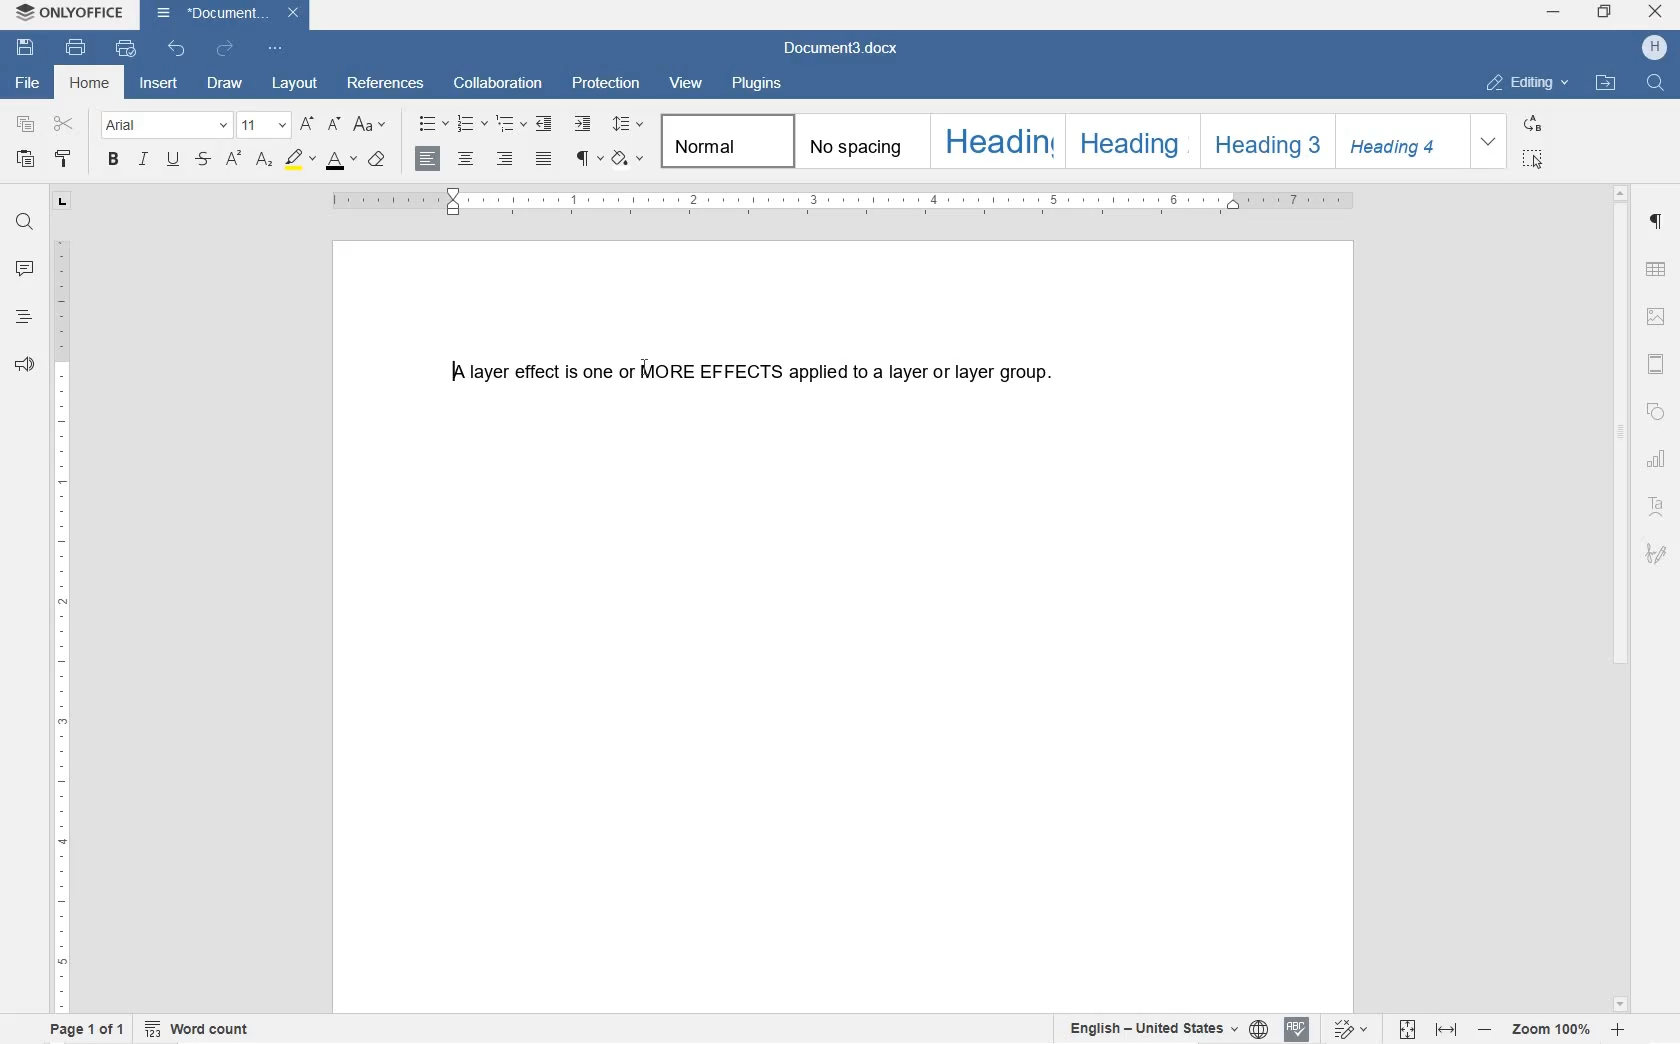  Describe the element at coordinates (587, 159) in the screenshot. I see `NONPRINTING CHARACTERS` at that location.